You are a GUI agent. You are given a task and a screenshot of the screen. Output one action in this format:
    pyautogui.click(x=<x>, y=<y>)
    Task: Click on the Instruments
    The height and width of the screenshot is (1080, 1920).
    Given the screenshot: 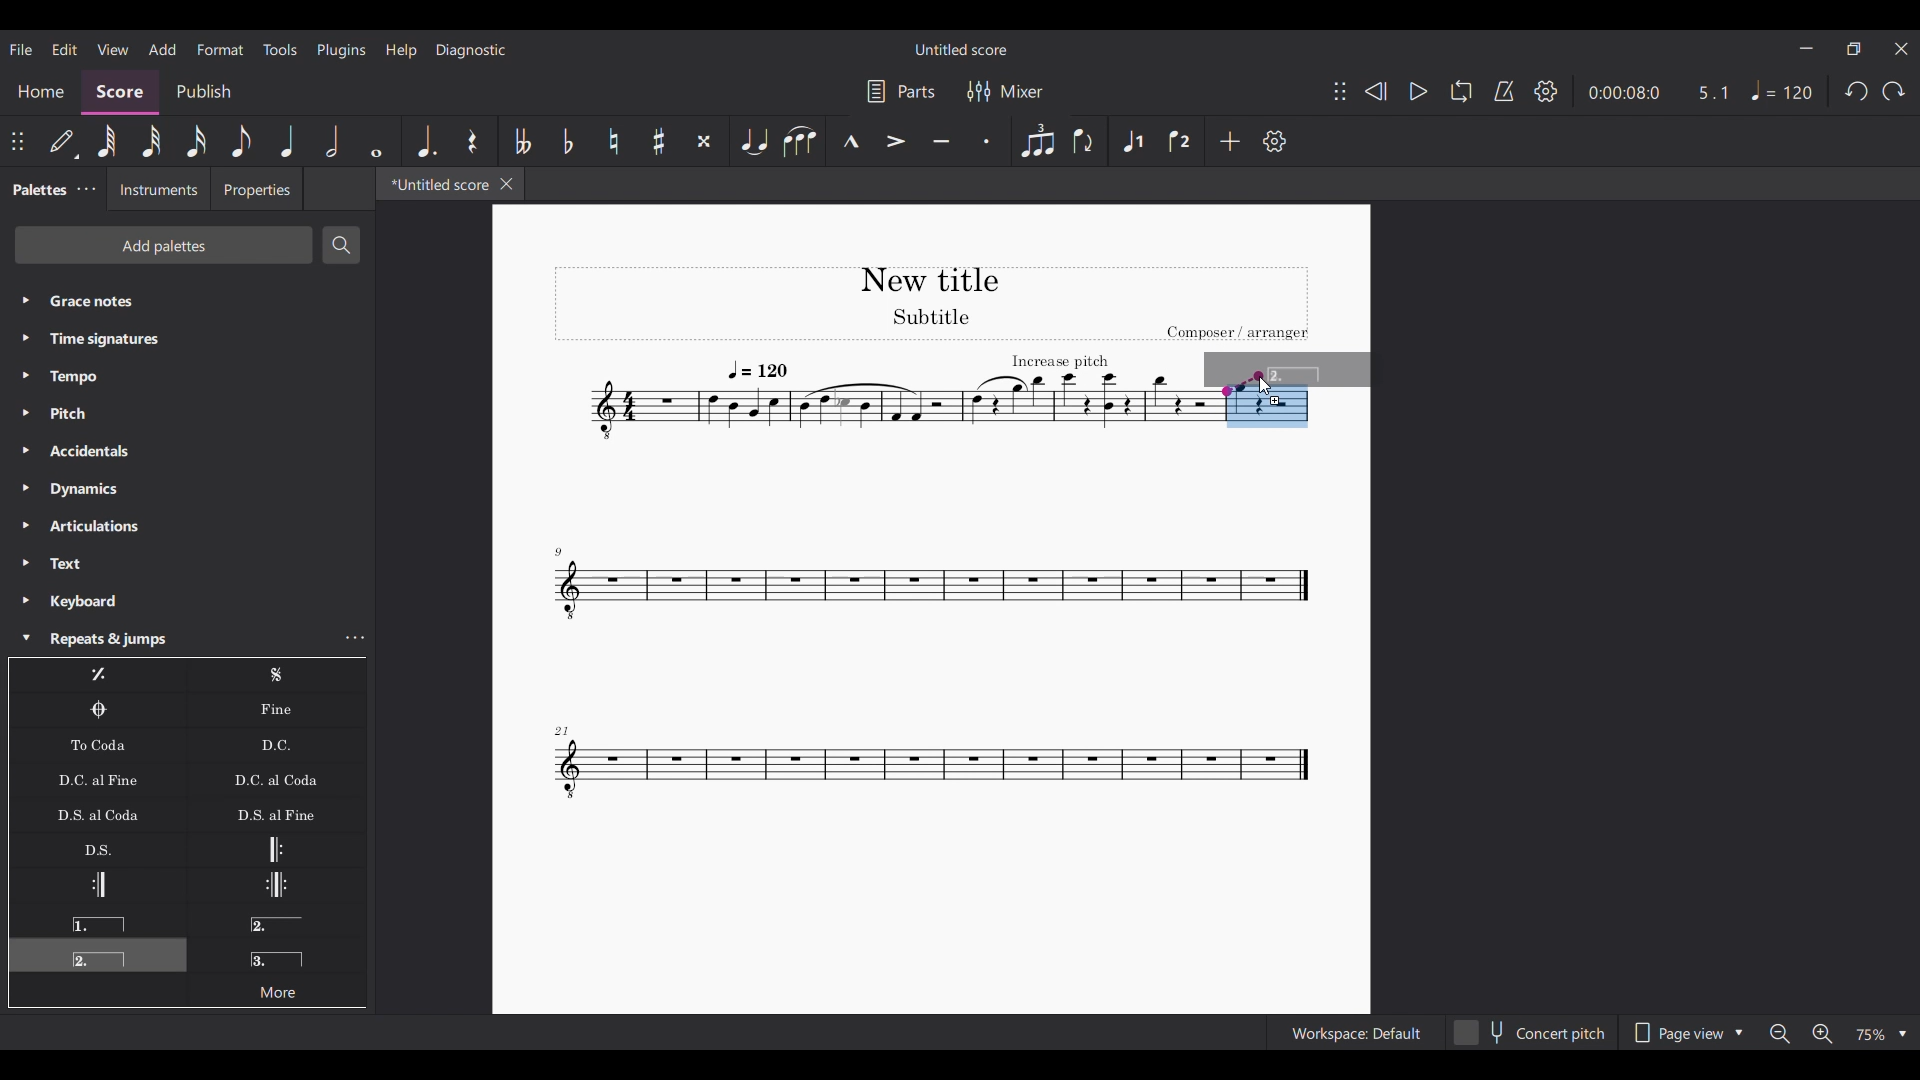 What is the action you would take?
    pyautogui.click(x=158, y=189)
    